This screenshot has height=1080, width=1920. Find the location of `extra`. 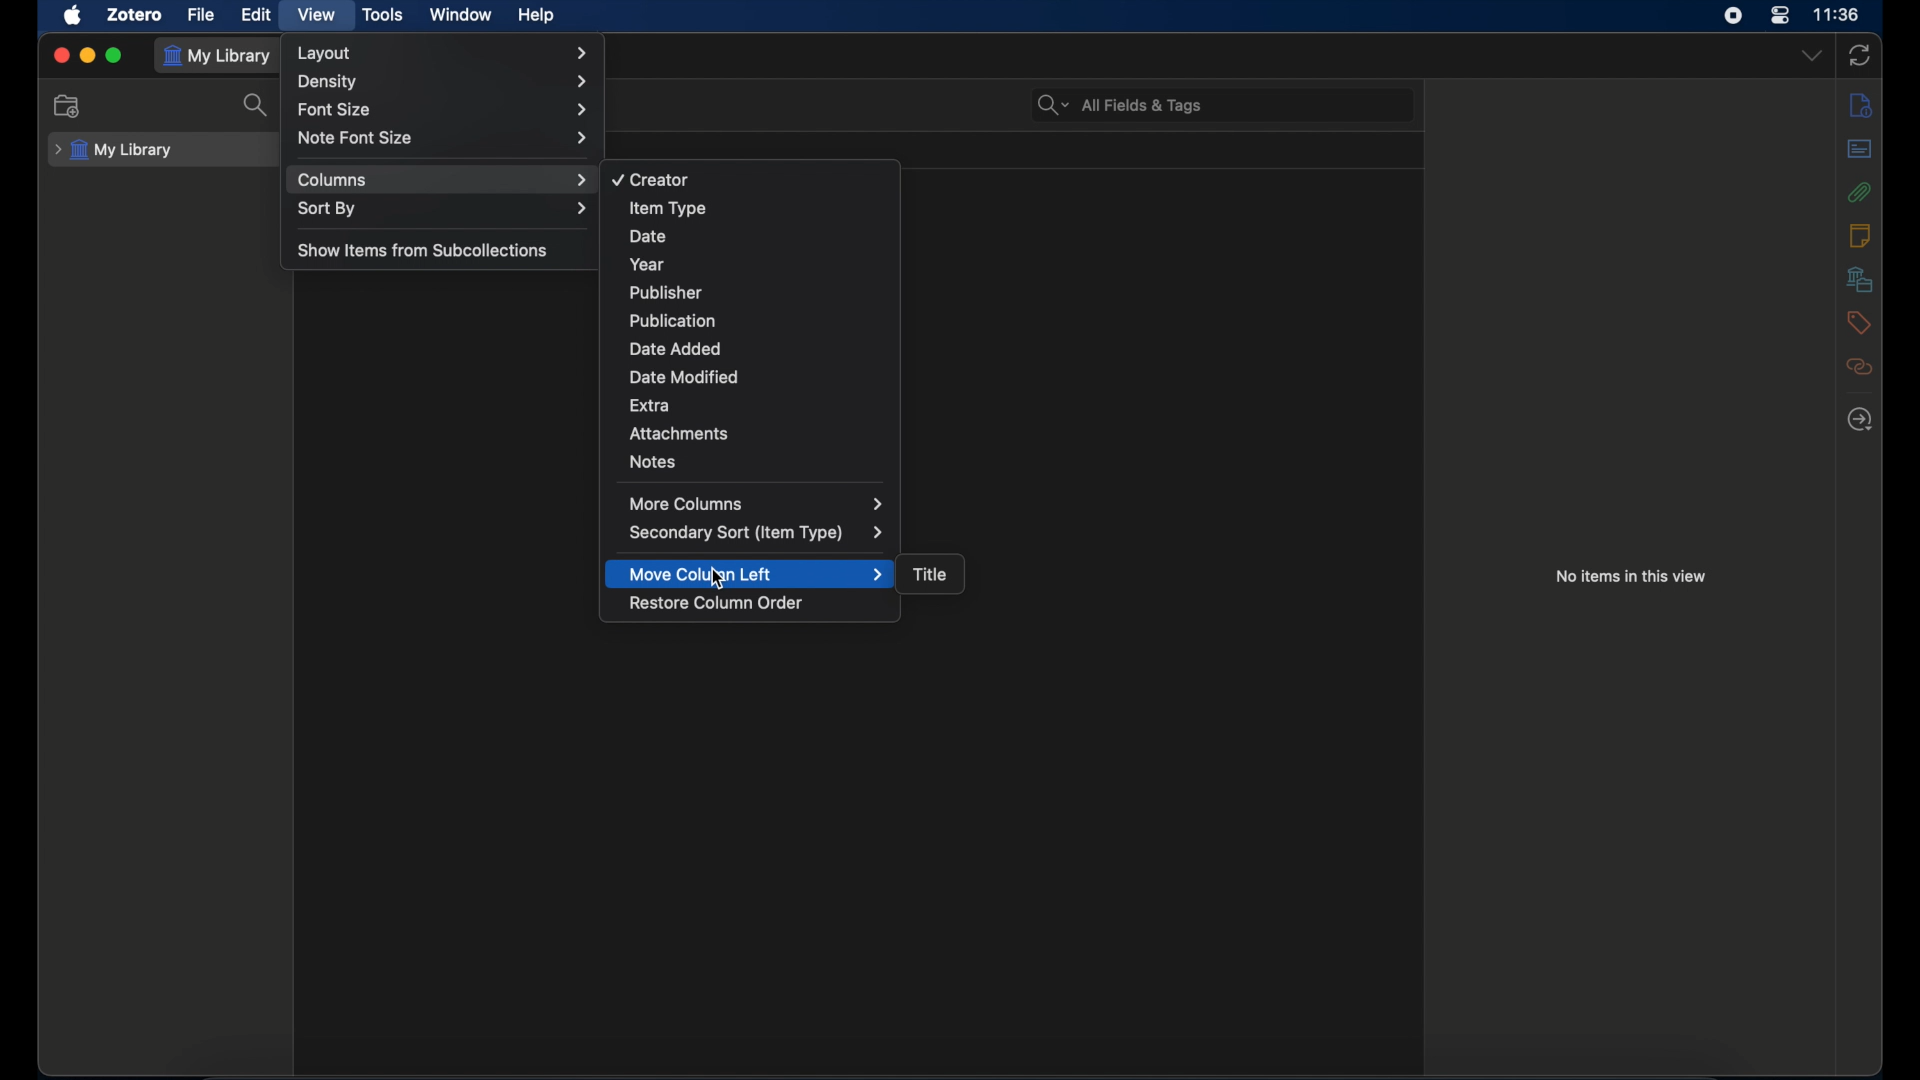

extra is located at coordinates (652, 404).